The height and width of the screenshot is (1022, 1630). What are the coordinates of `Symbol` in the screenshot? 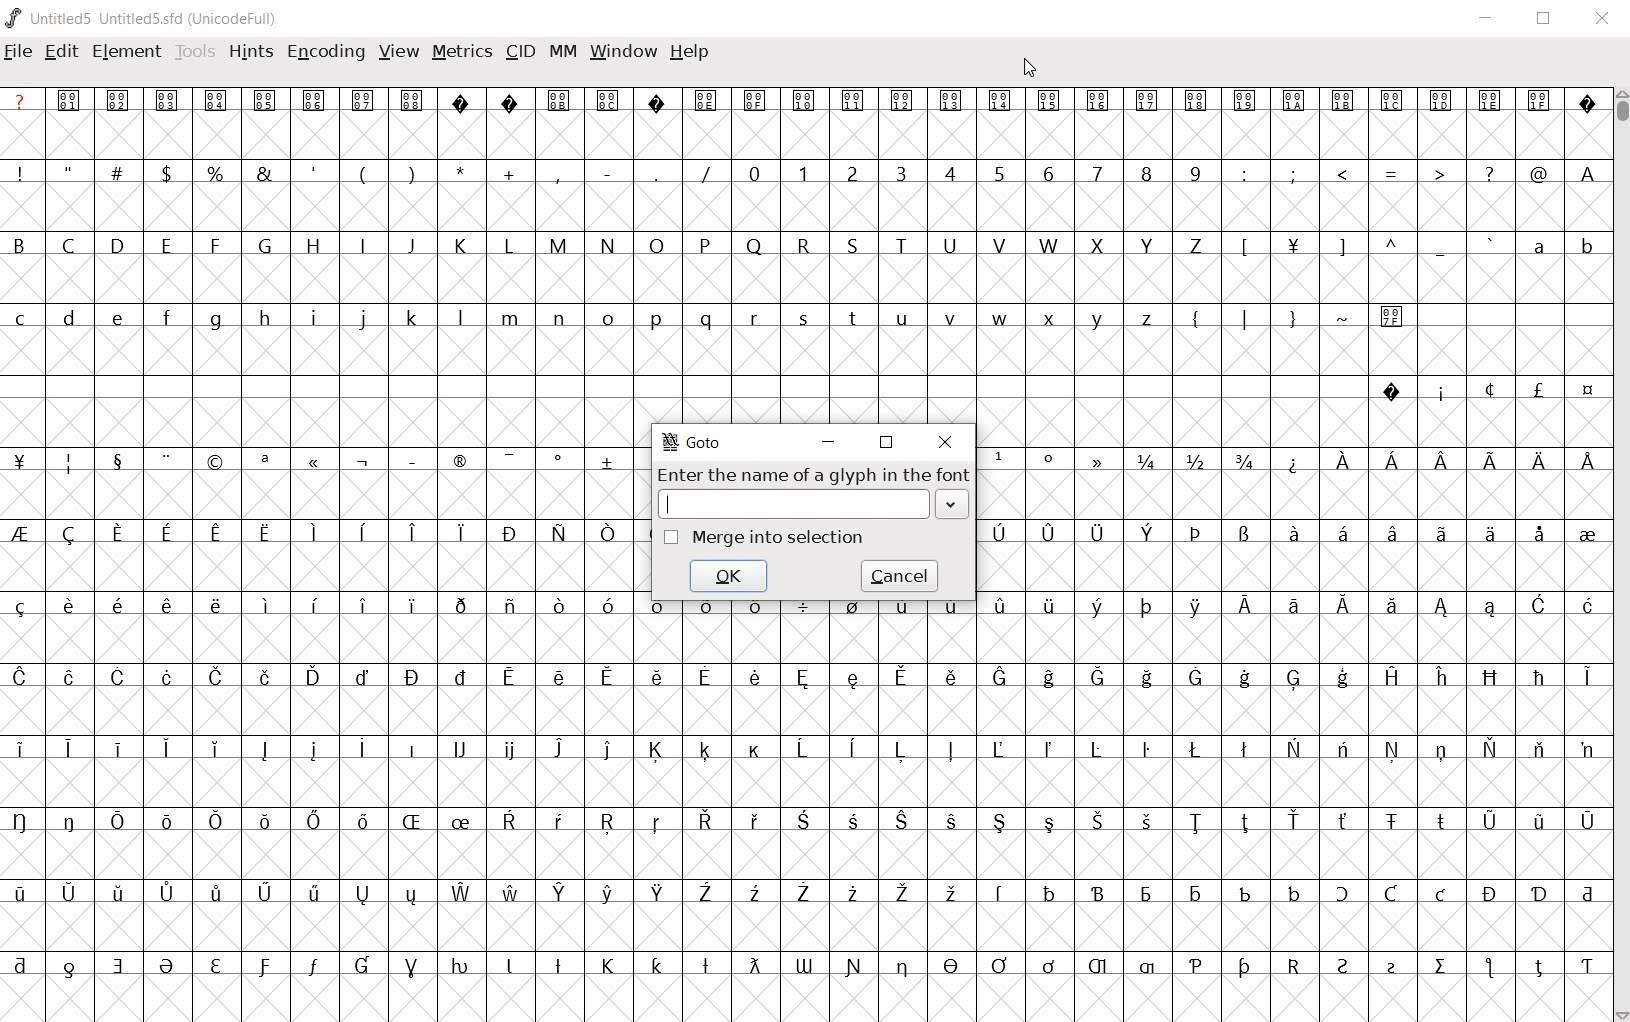 It's located at (217, 677).